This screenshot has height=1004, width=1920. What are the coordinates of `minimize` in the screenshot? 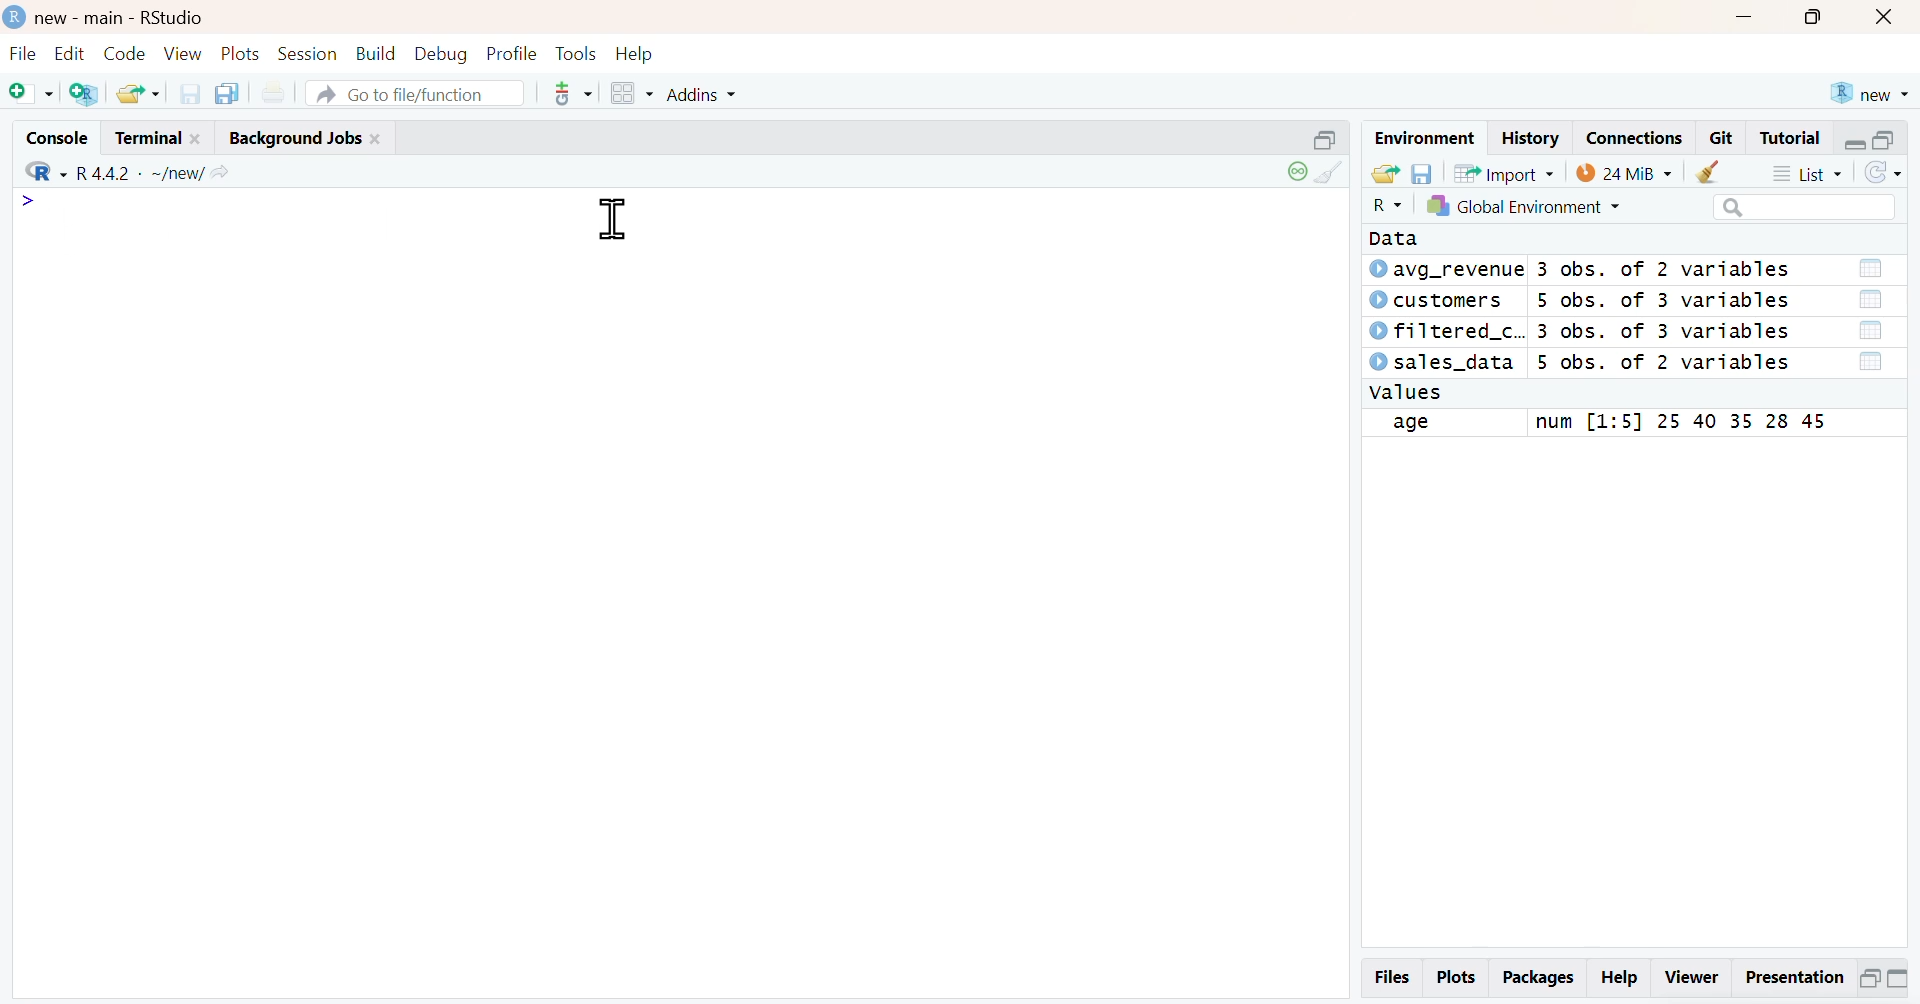 It's located at (1744, 18).